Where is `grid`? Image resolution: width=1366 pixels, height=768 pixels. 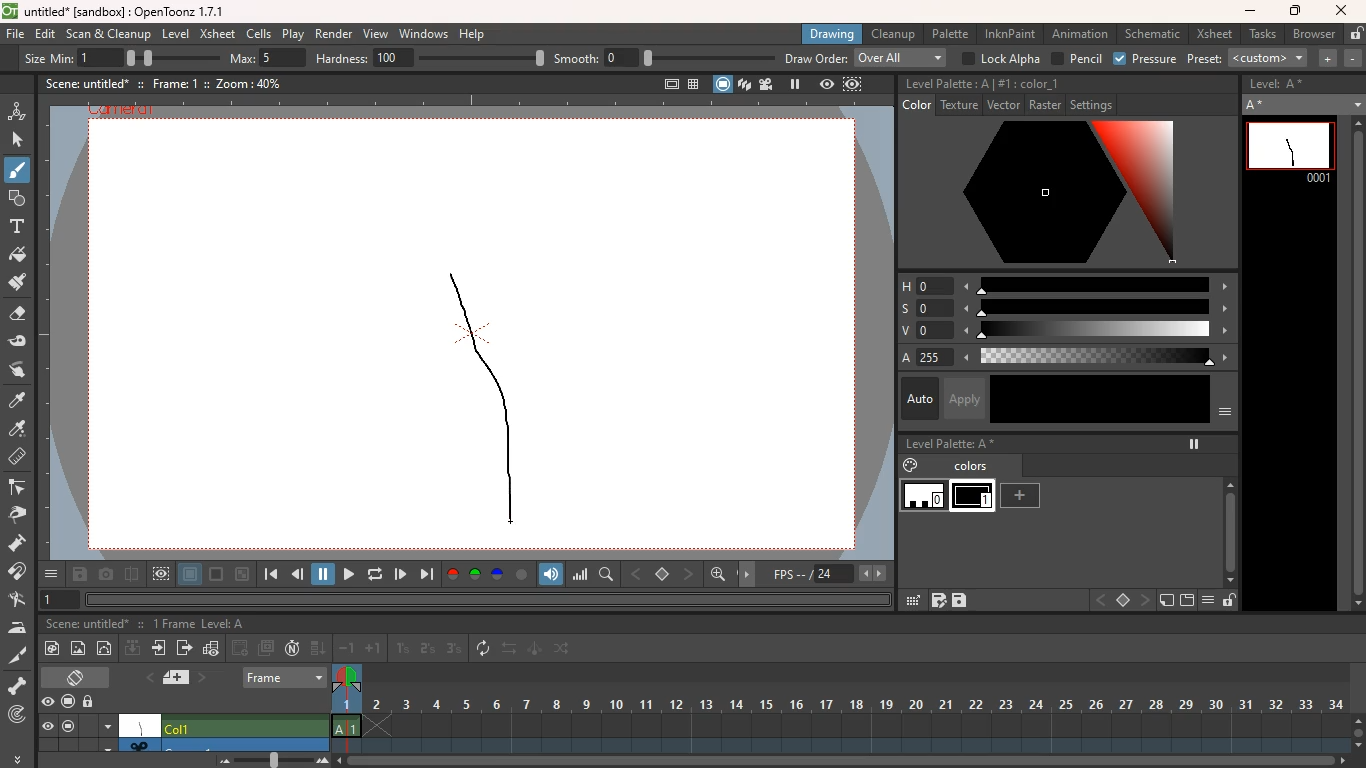
grid is located at coordinates (938, 602).